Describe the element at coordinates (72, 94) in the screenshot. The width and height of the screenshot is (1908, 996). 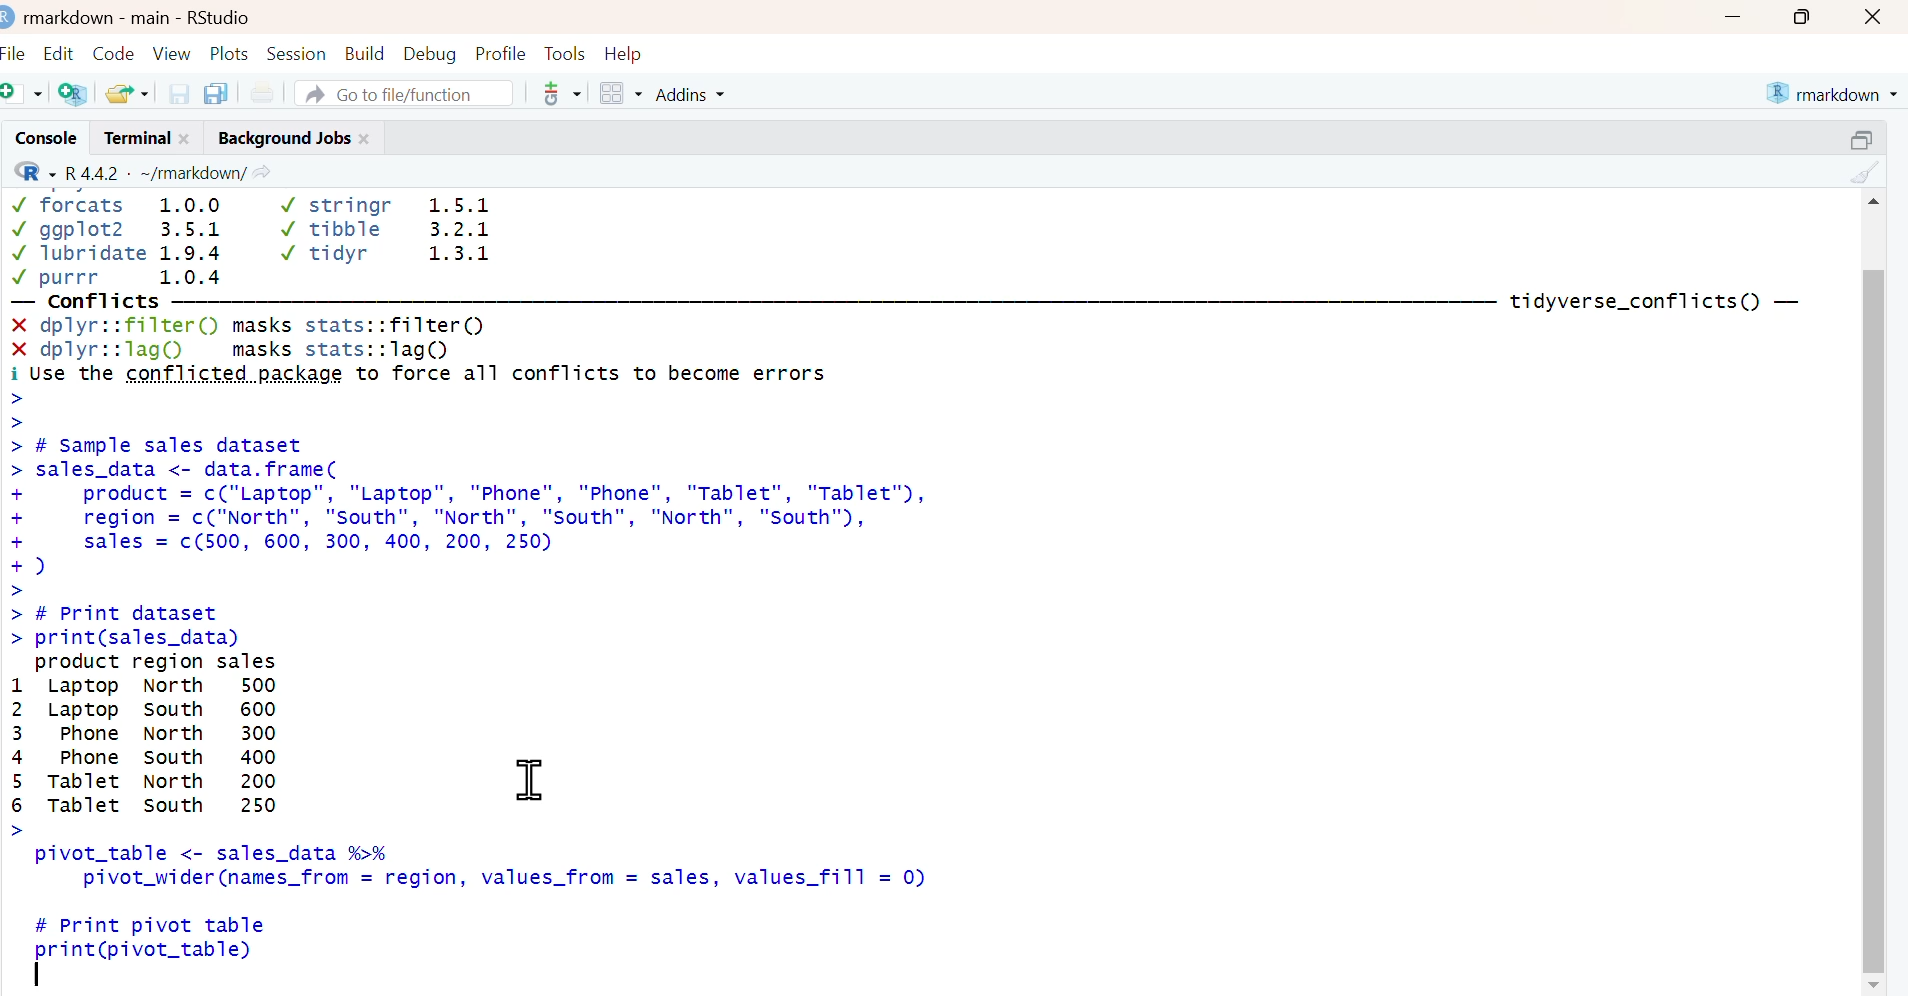
I see `create project` at that location.